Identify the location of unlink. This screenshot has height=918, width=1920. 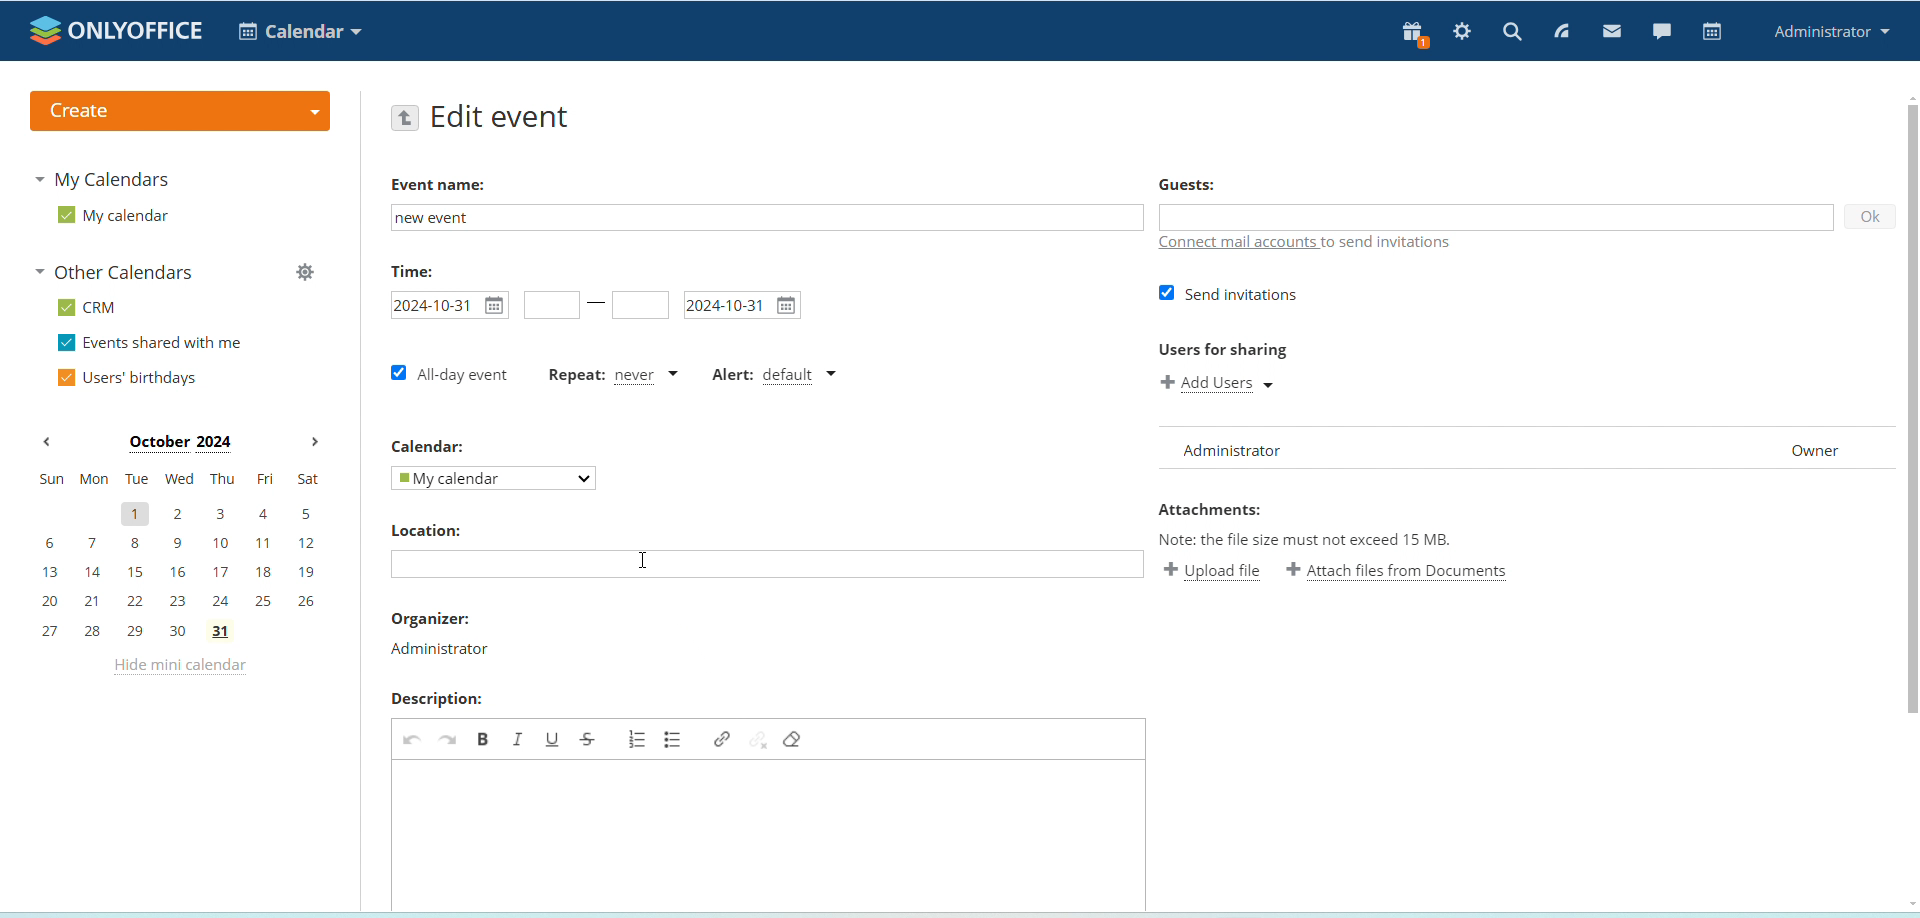
(759, 738).